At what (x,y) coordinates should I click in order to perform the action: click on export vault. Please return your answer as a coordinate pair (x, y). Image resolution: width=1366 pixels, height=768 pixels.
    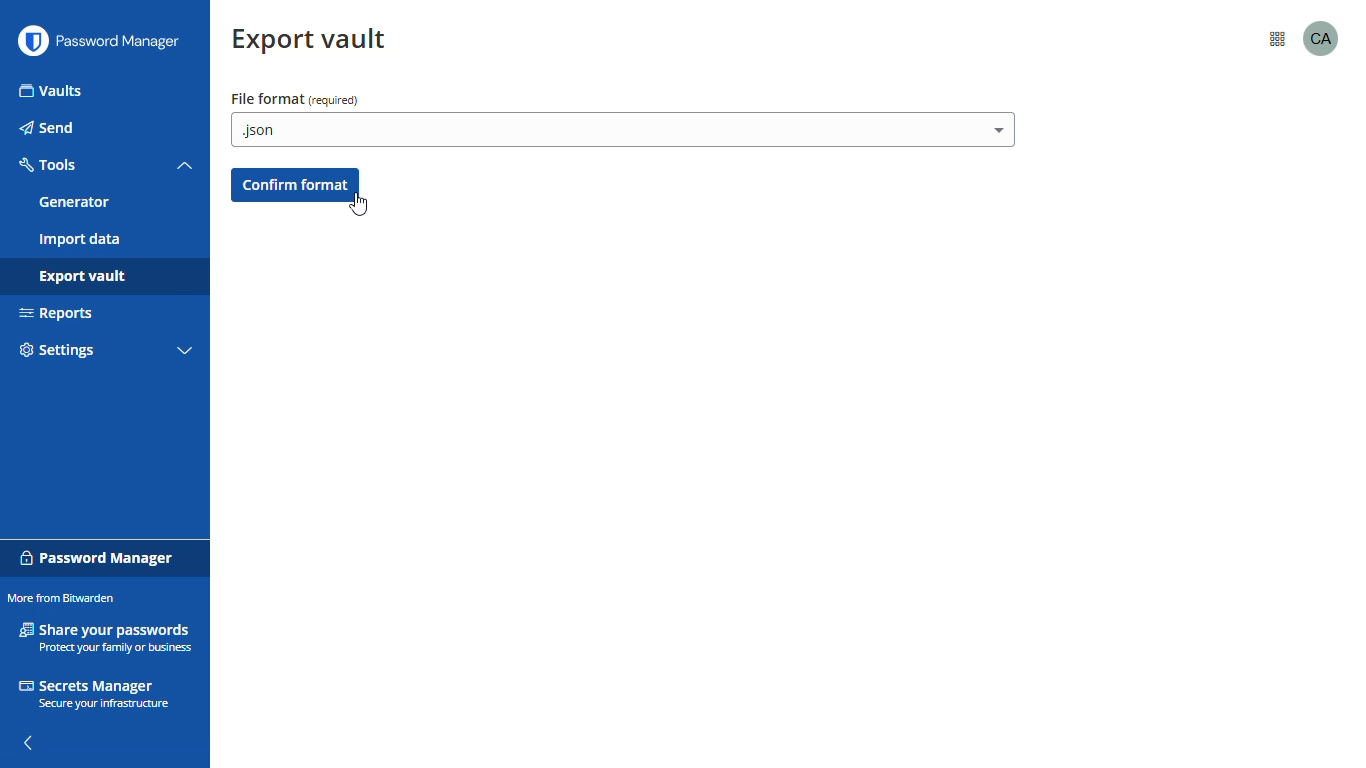
    Looking at the image, I should click on (80, 278).